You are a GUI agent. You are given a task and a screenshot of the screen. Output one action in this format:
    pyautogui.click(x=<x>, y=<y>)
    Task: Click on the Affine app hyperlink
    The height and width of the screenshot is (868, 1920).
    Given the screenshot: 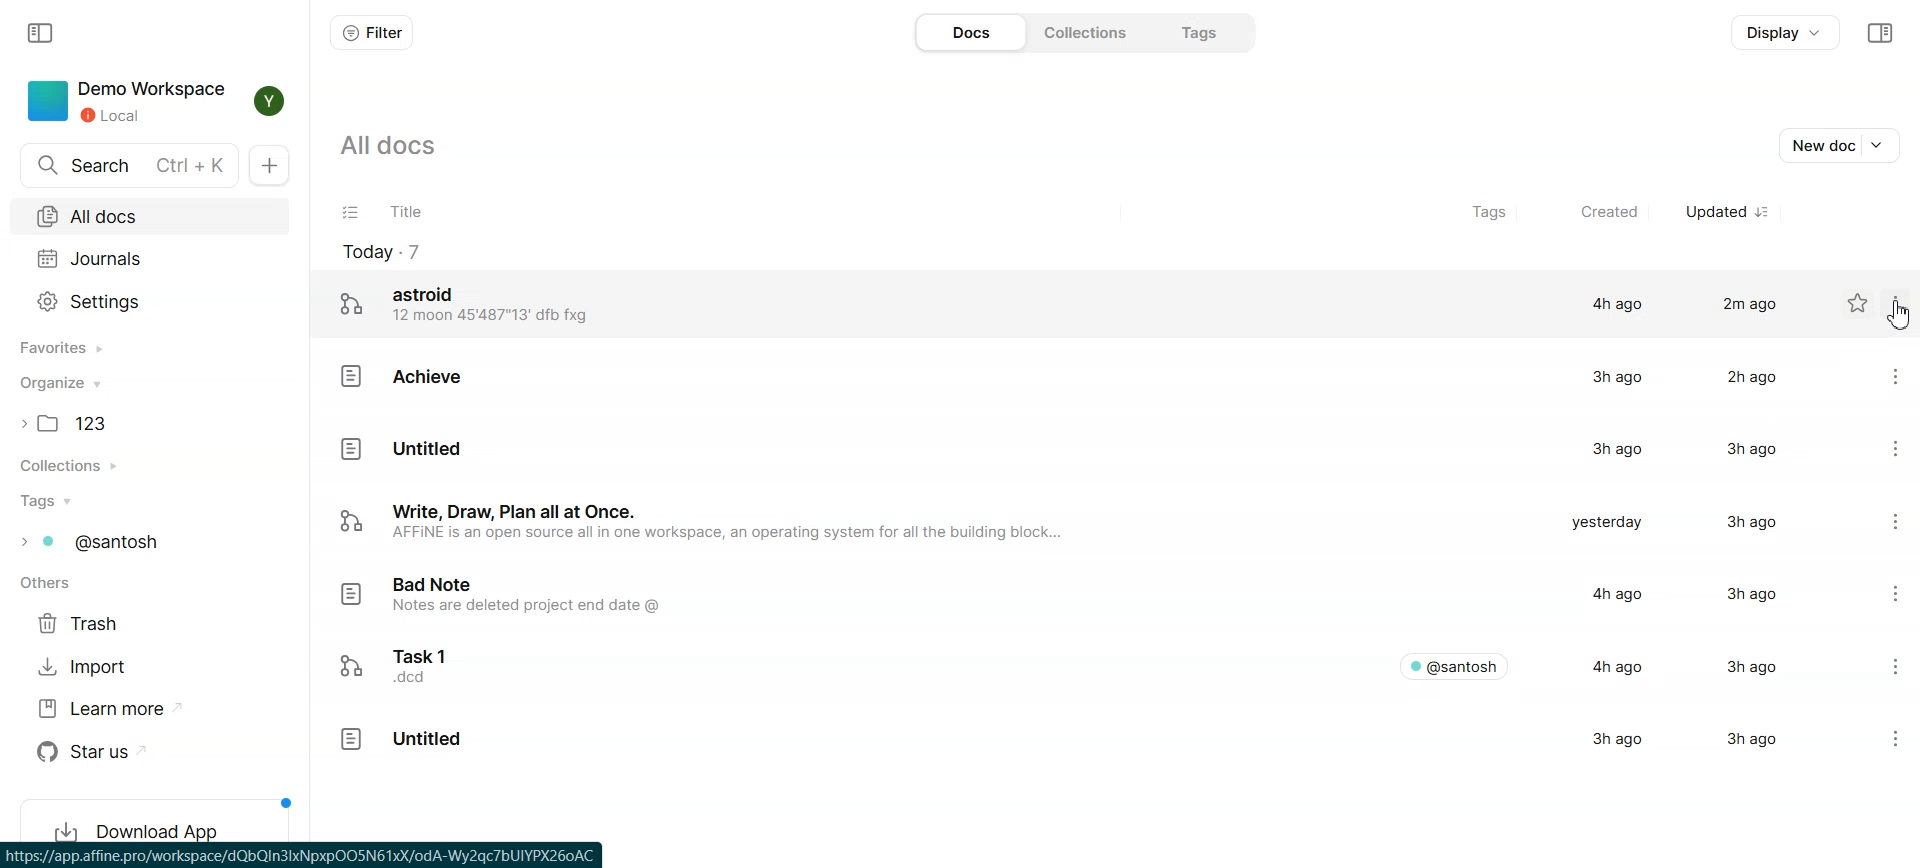 What is the action you would take?
    pyautogui.click(x=304, y=856)
    